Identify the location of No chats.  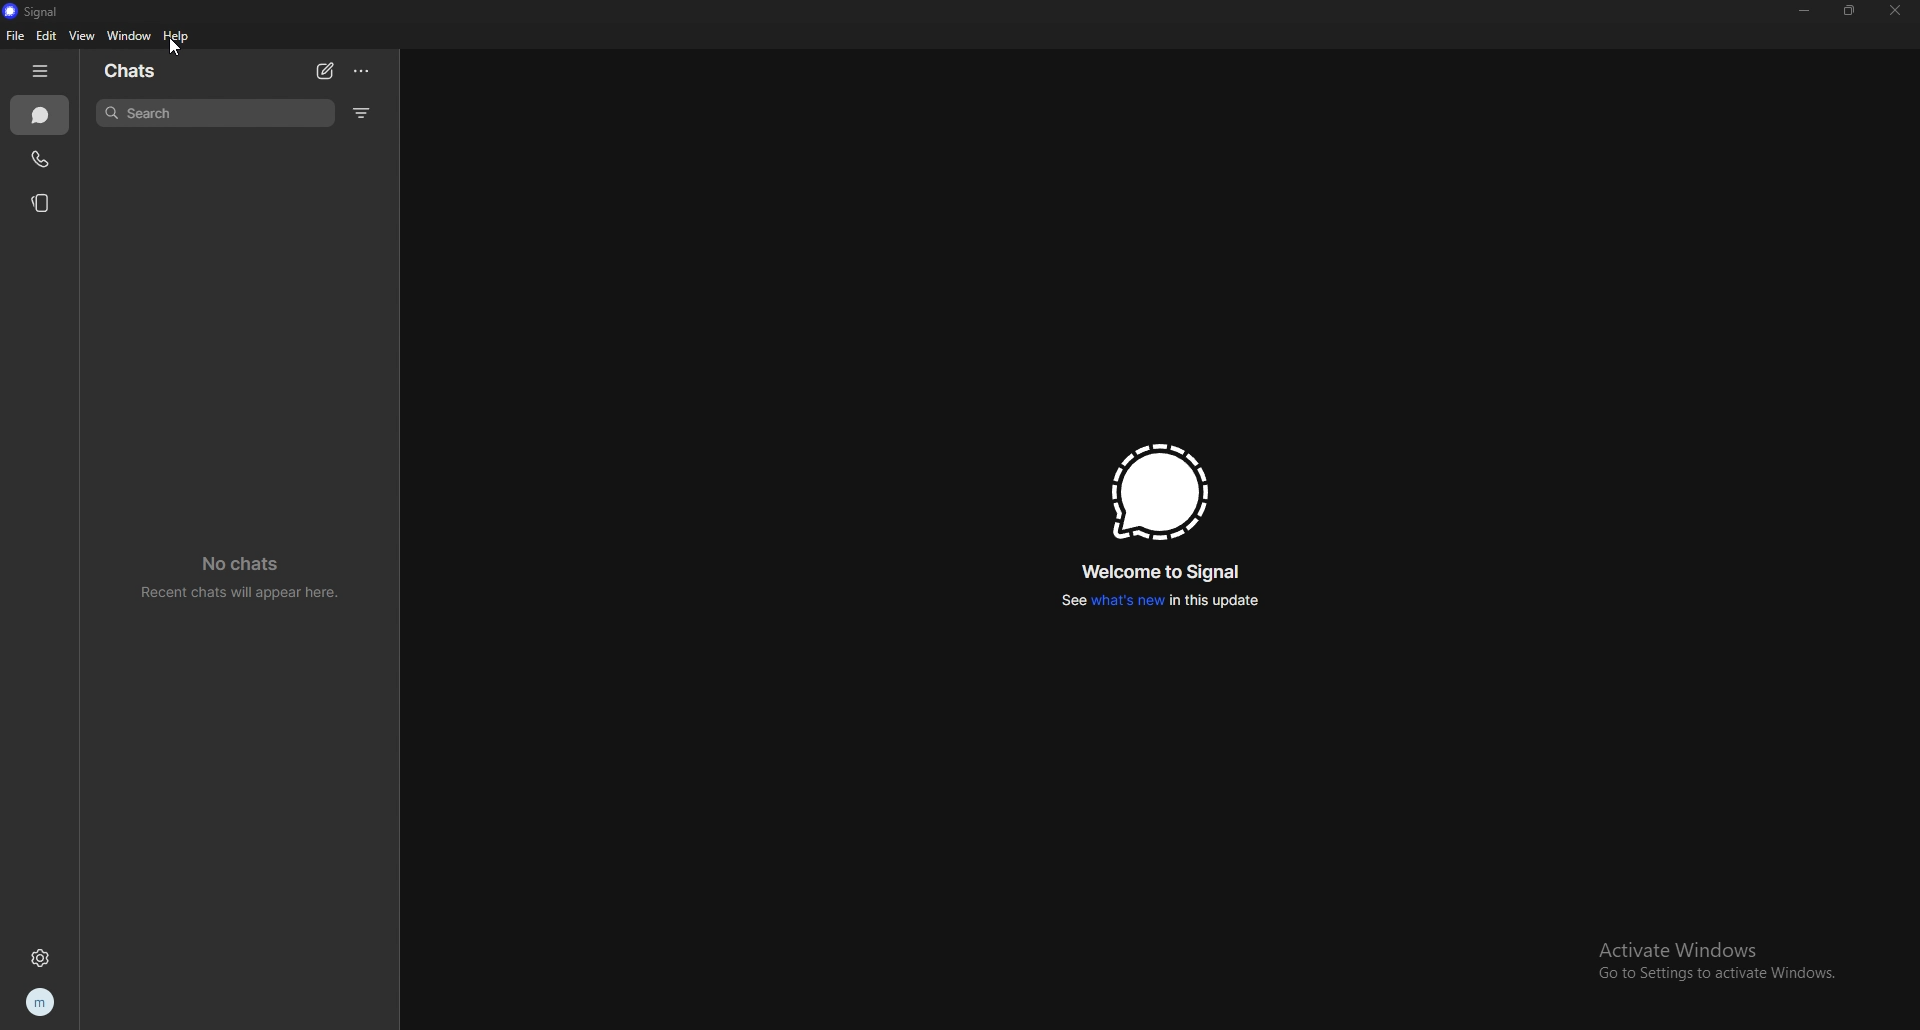
(242, 559).